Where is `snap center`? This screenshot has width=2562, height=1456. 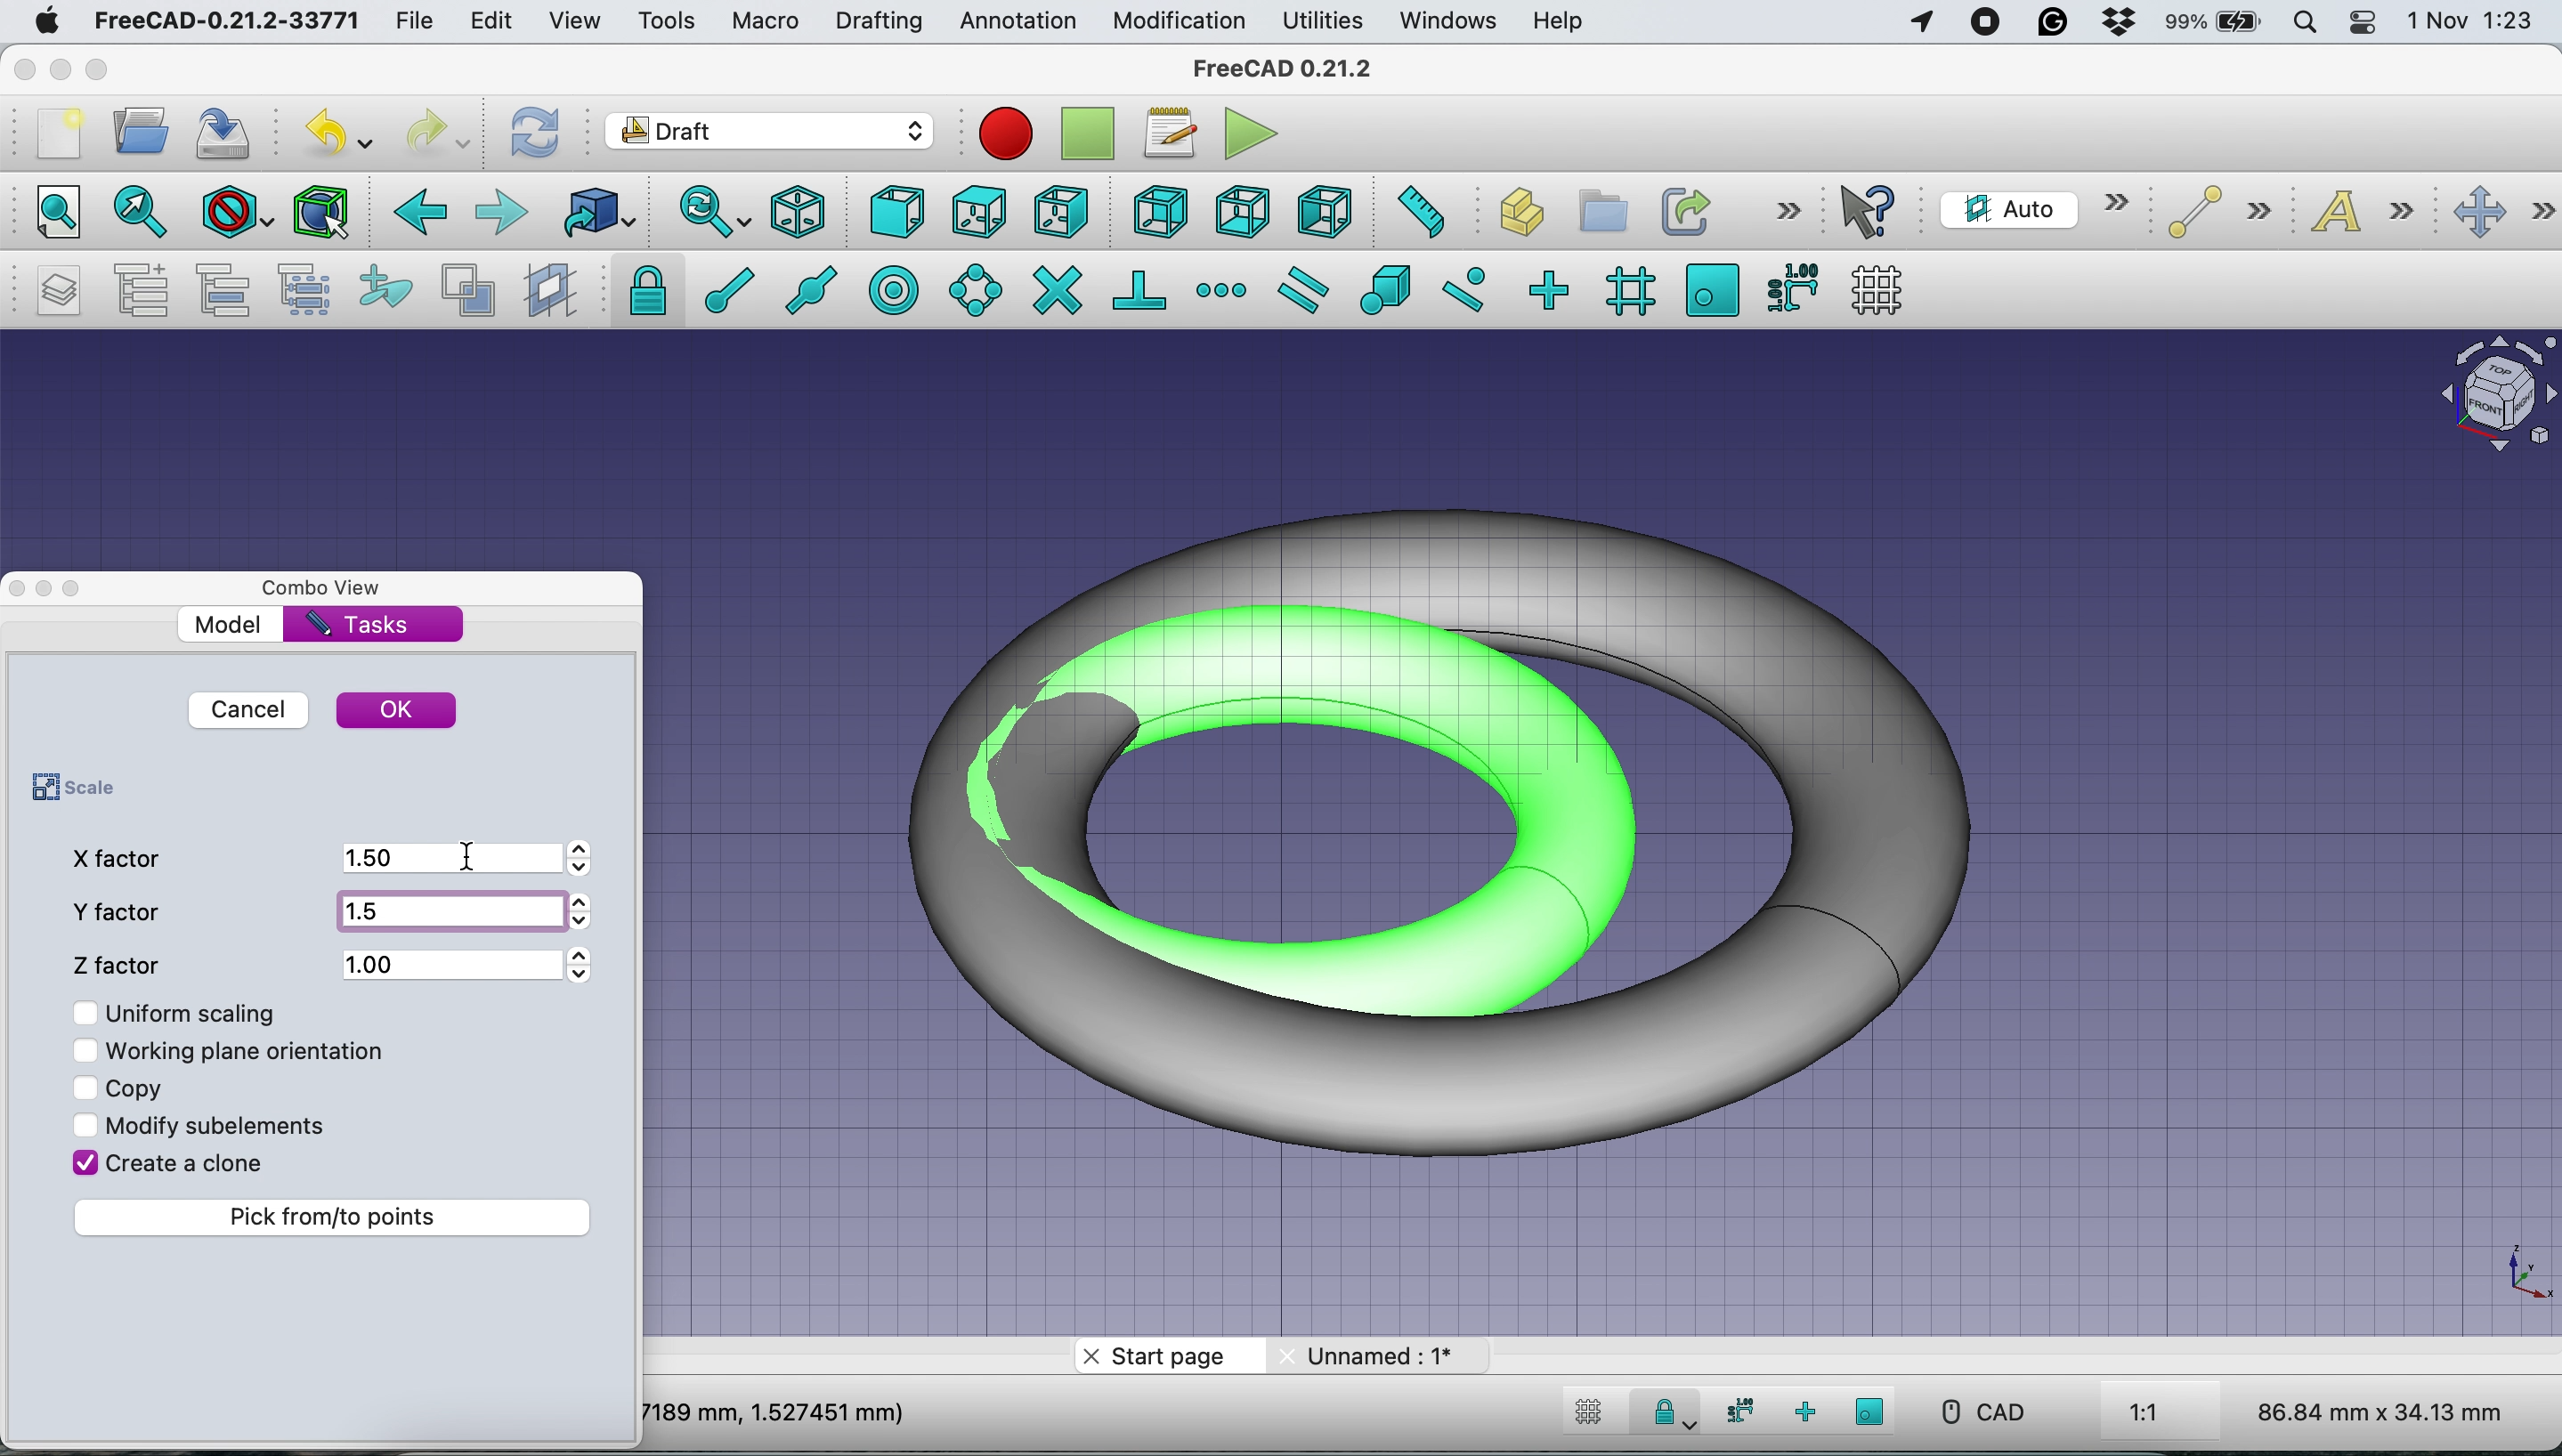
snap center is located at coordinates (896, 289).